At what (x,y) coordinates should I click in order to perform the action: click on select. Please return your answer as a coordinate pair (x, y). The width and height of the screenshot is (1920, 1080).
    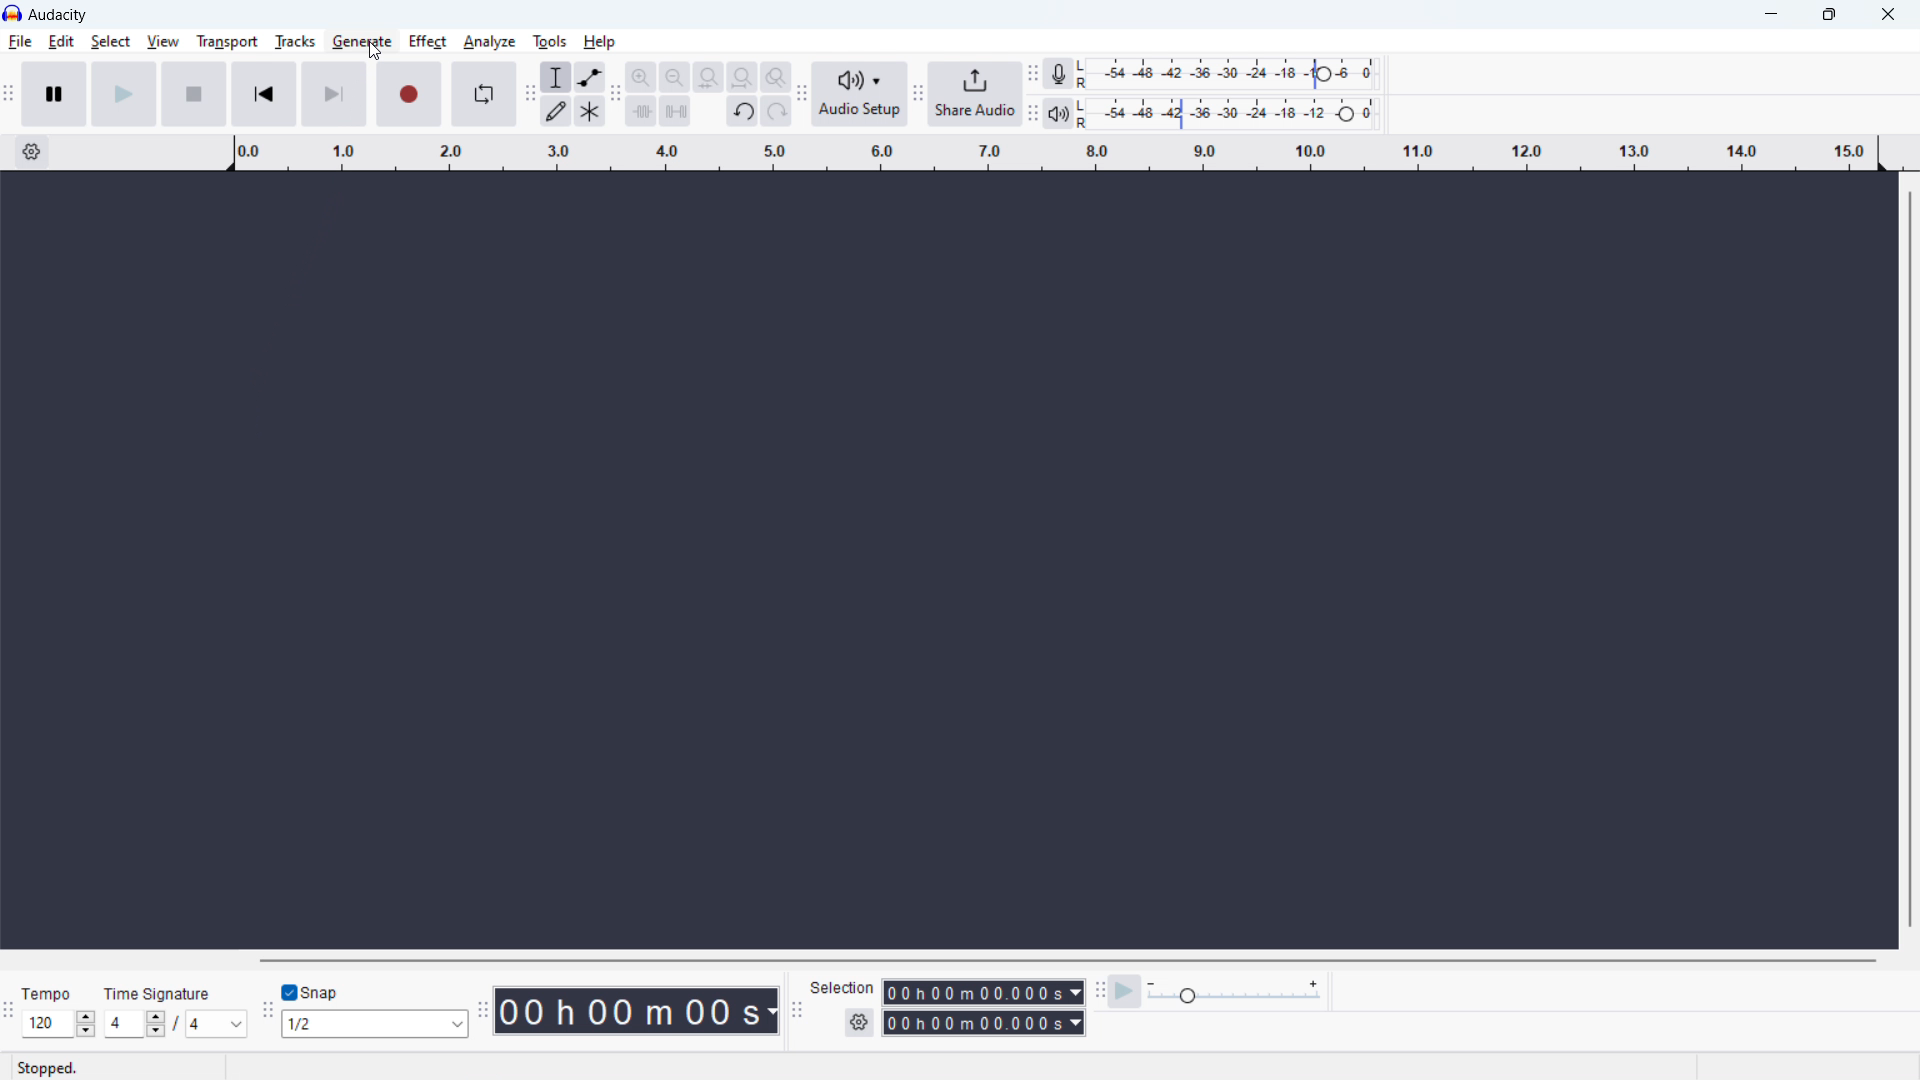
    Looking at the image, I should click on (111, 41).